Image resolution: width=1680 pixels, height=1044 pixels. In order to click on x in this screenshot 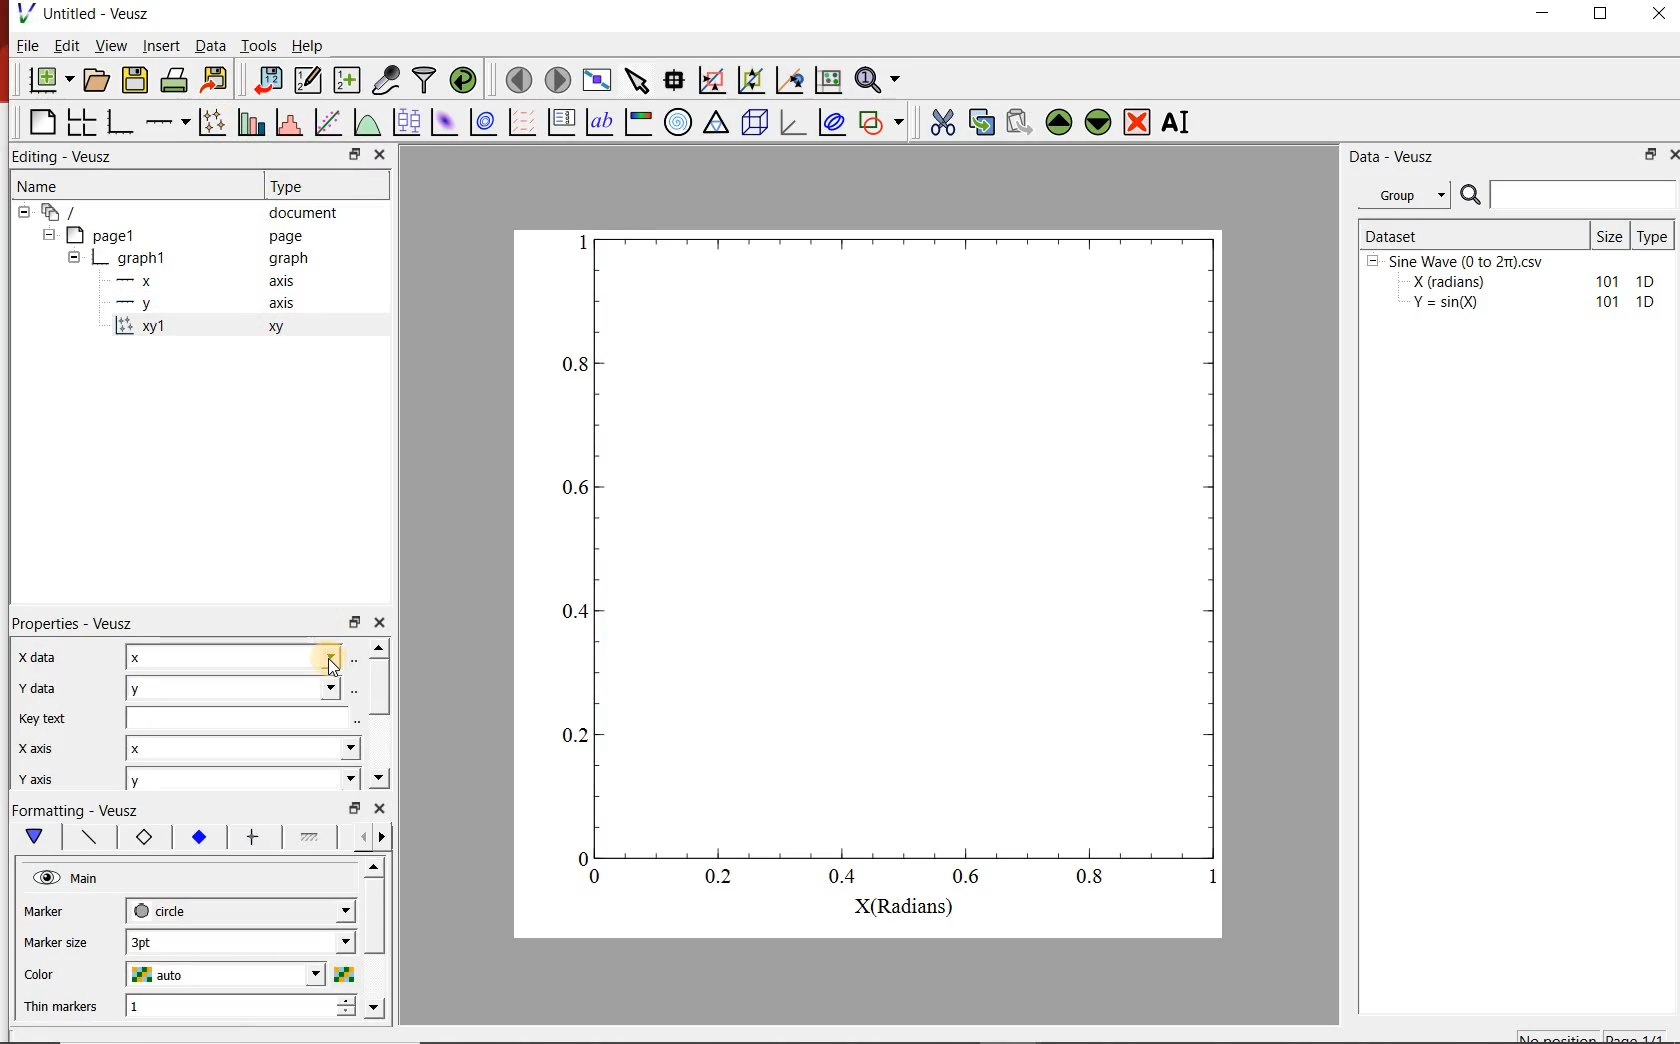, I will do `click(246, 750)`.